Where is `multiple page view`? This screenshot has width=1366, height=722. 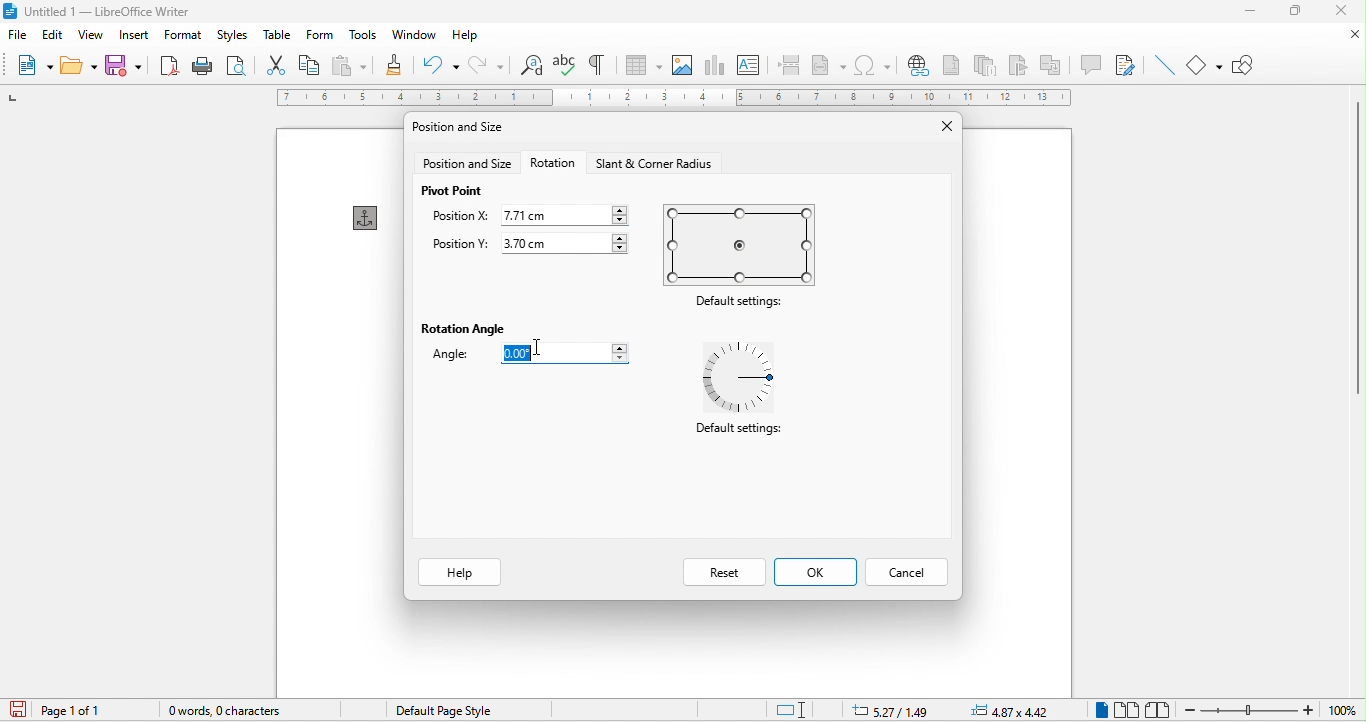 multiple page view is located at coordinates (1130, 710).